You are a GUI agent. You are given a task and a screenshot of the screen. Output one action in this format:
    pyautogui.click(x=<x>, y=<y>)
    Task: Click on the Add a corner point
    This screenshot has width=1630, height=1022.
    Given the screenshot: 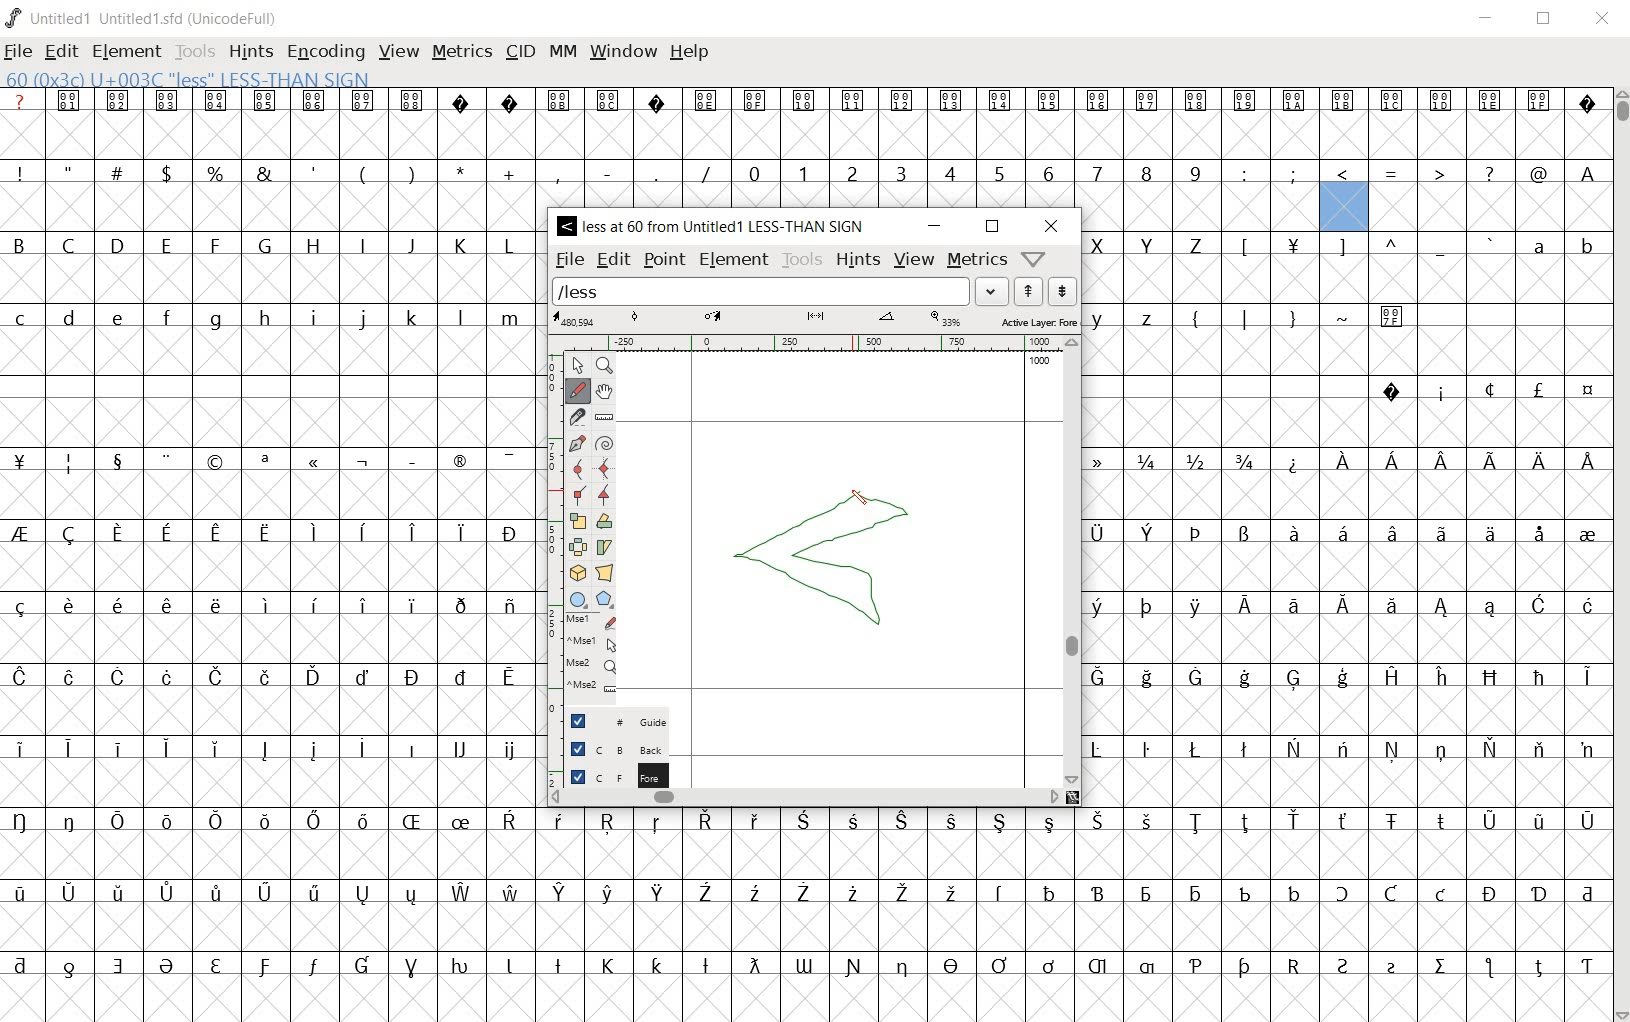 What is the action you would take?
    pyautogui.click(x=605, y=494)
    